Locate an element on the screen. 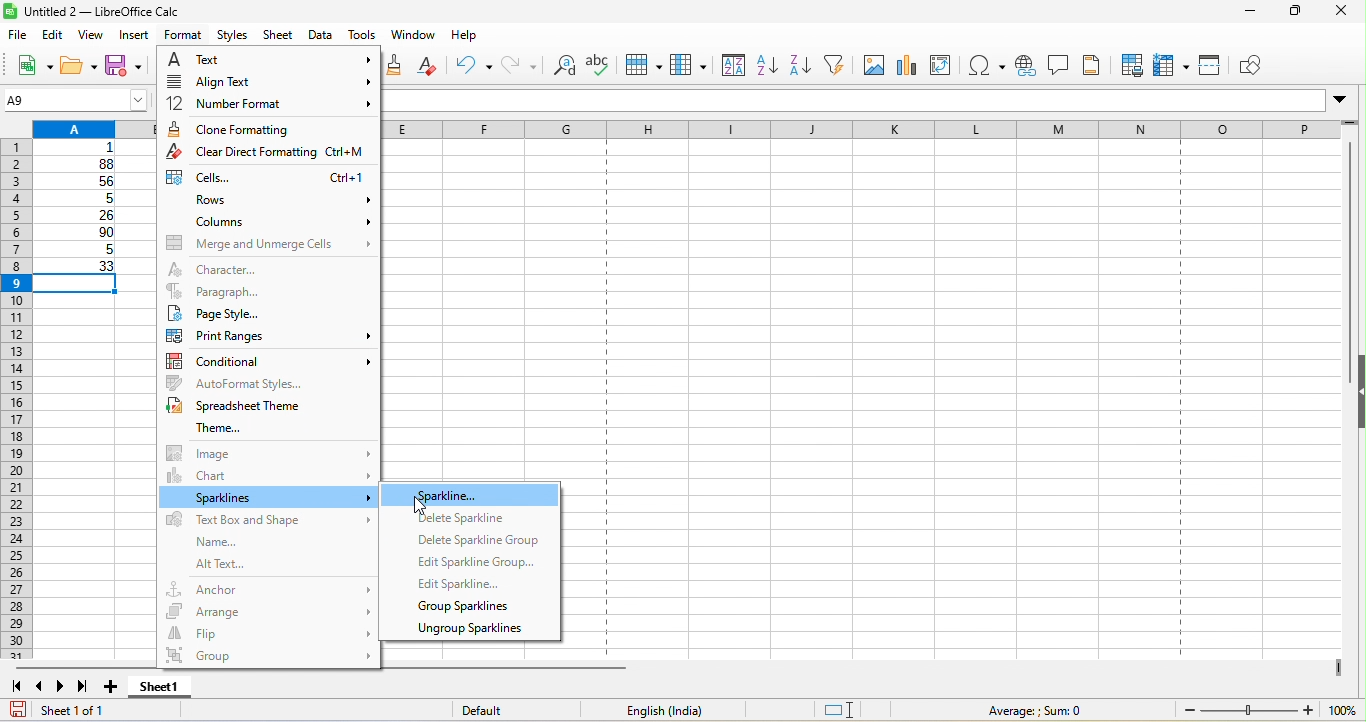  auto filter is located at coordinates (840, 65).